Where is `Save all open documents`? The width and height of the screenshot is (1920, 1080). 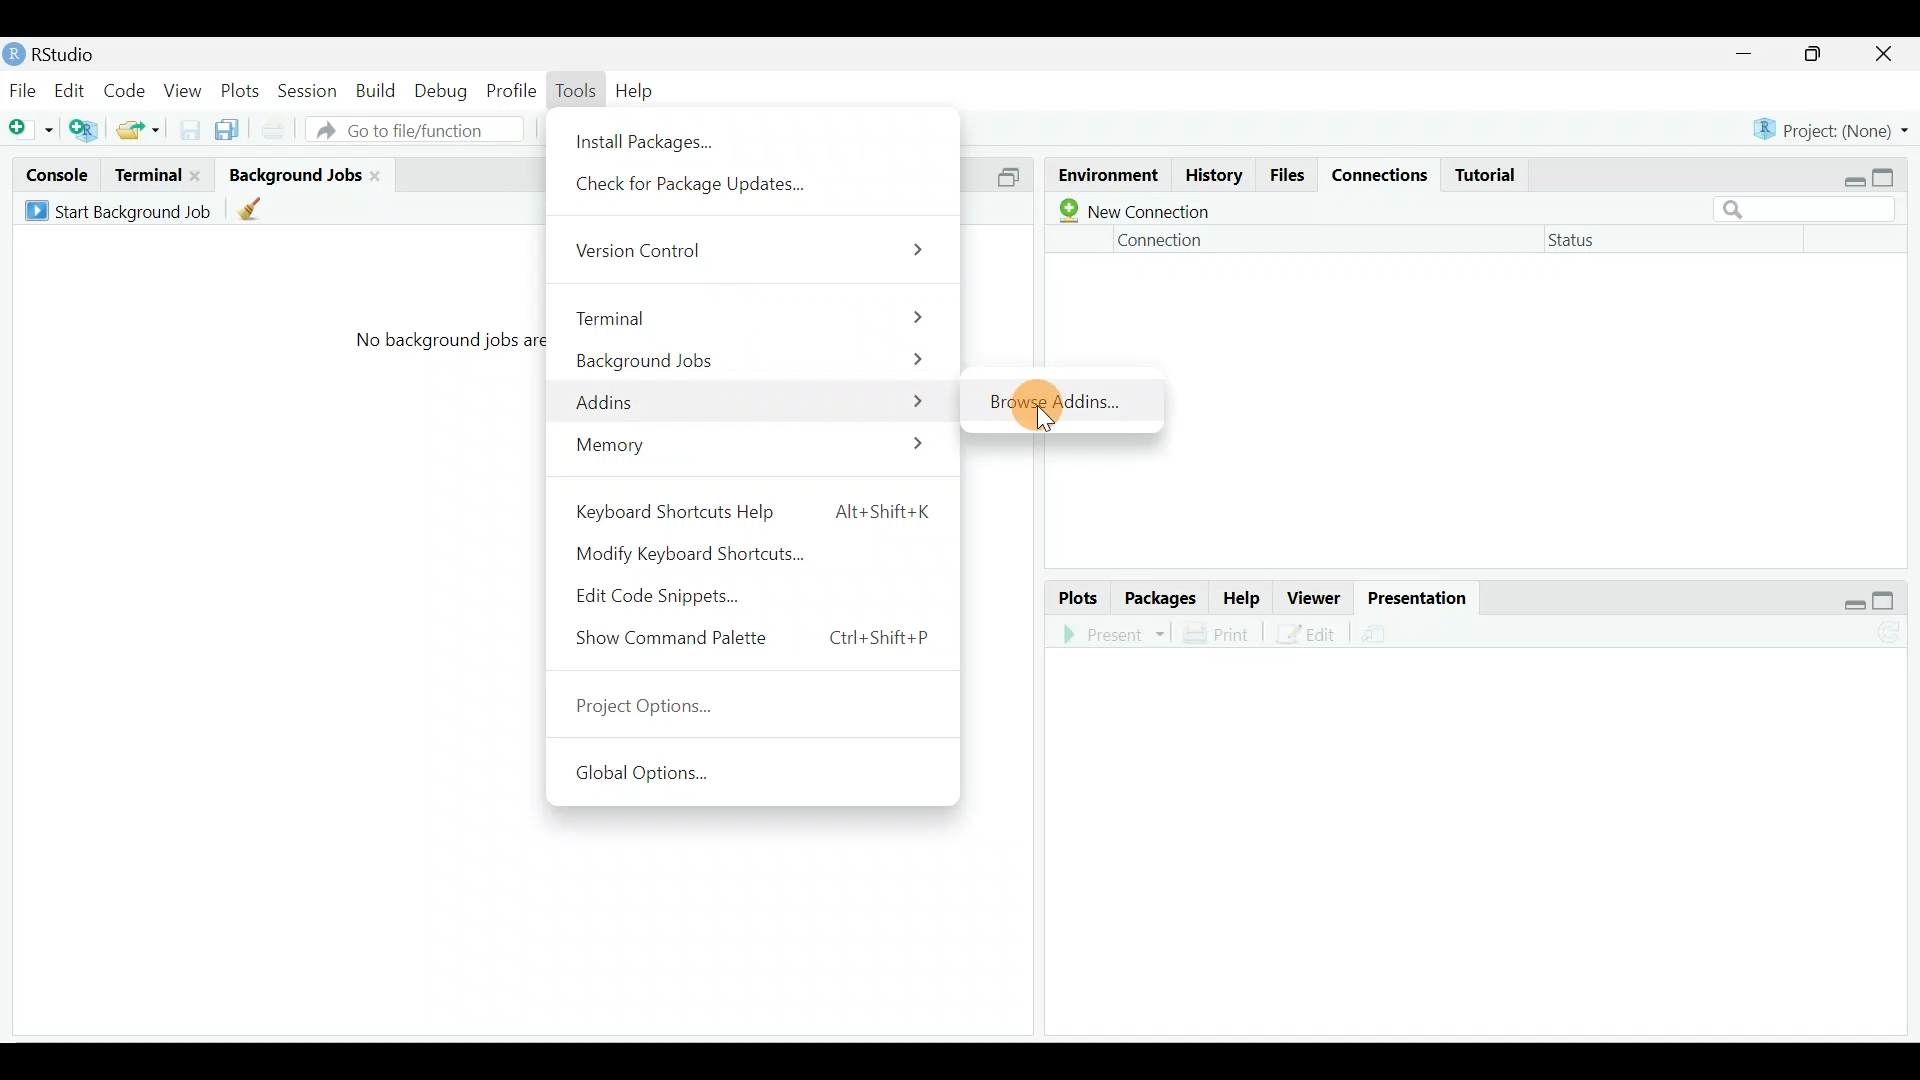 Save all open documents is located at coordinates (224, 133).